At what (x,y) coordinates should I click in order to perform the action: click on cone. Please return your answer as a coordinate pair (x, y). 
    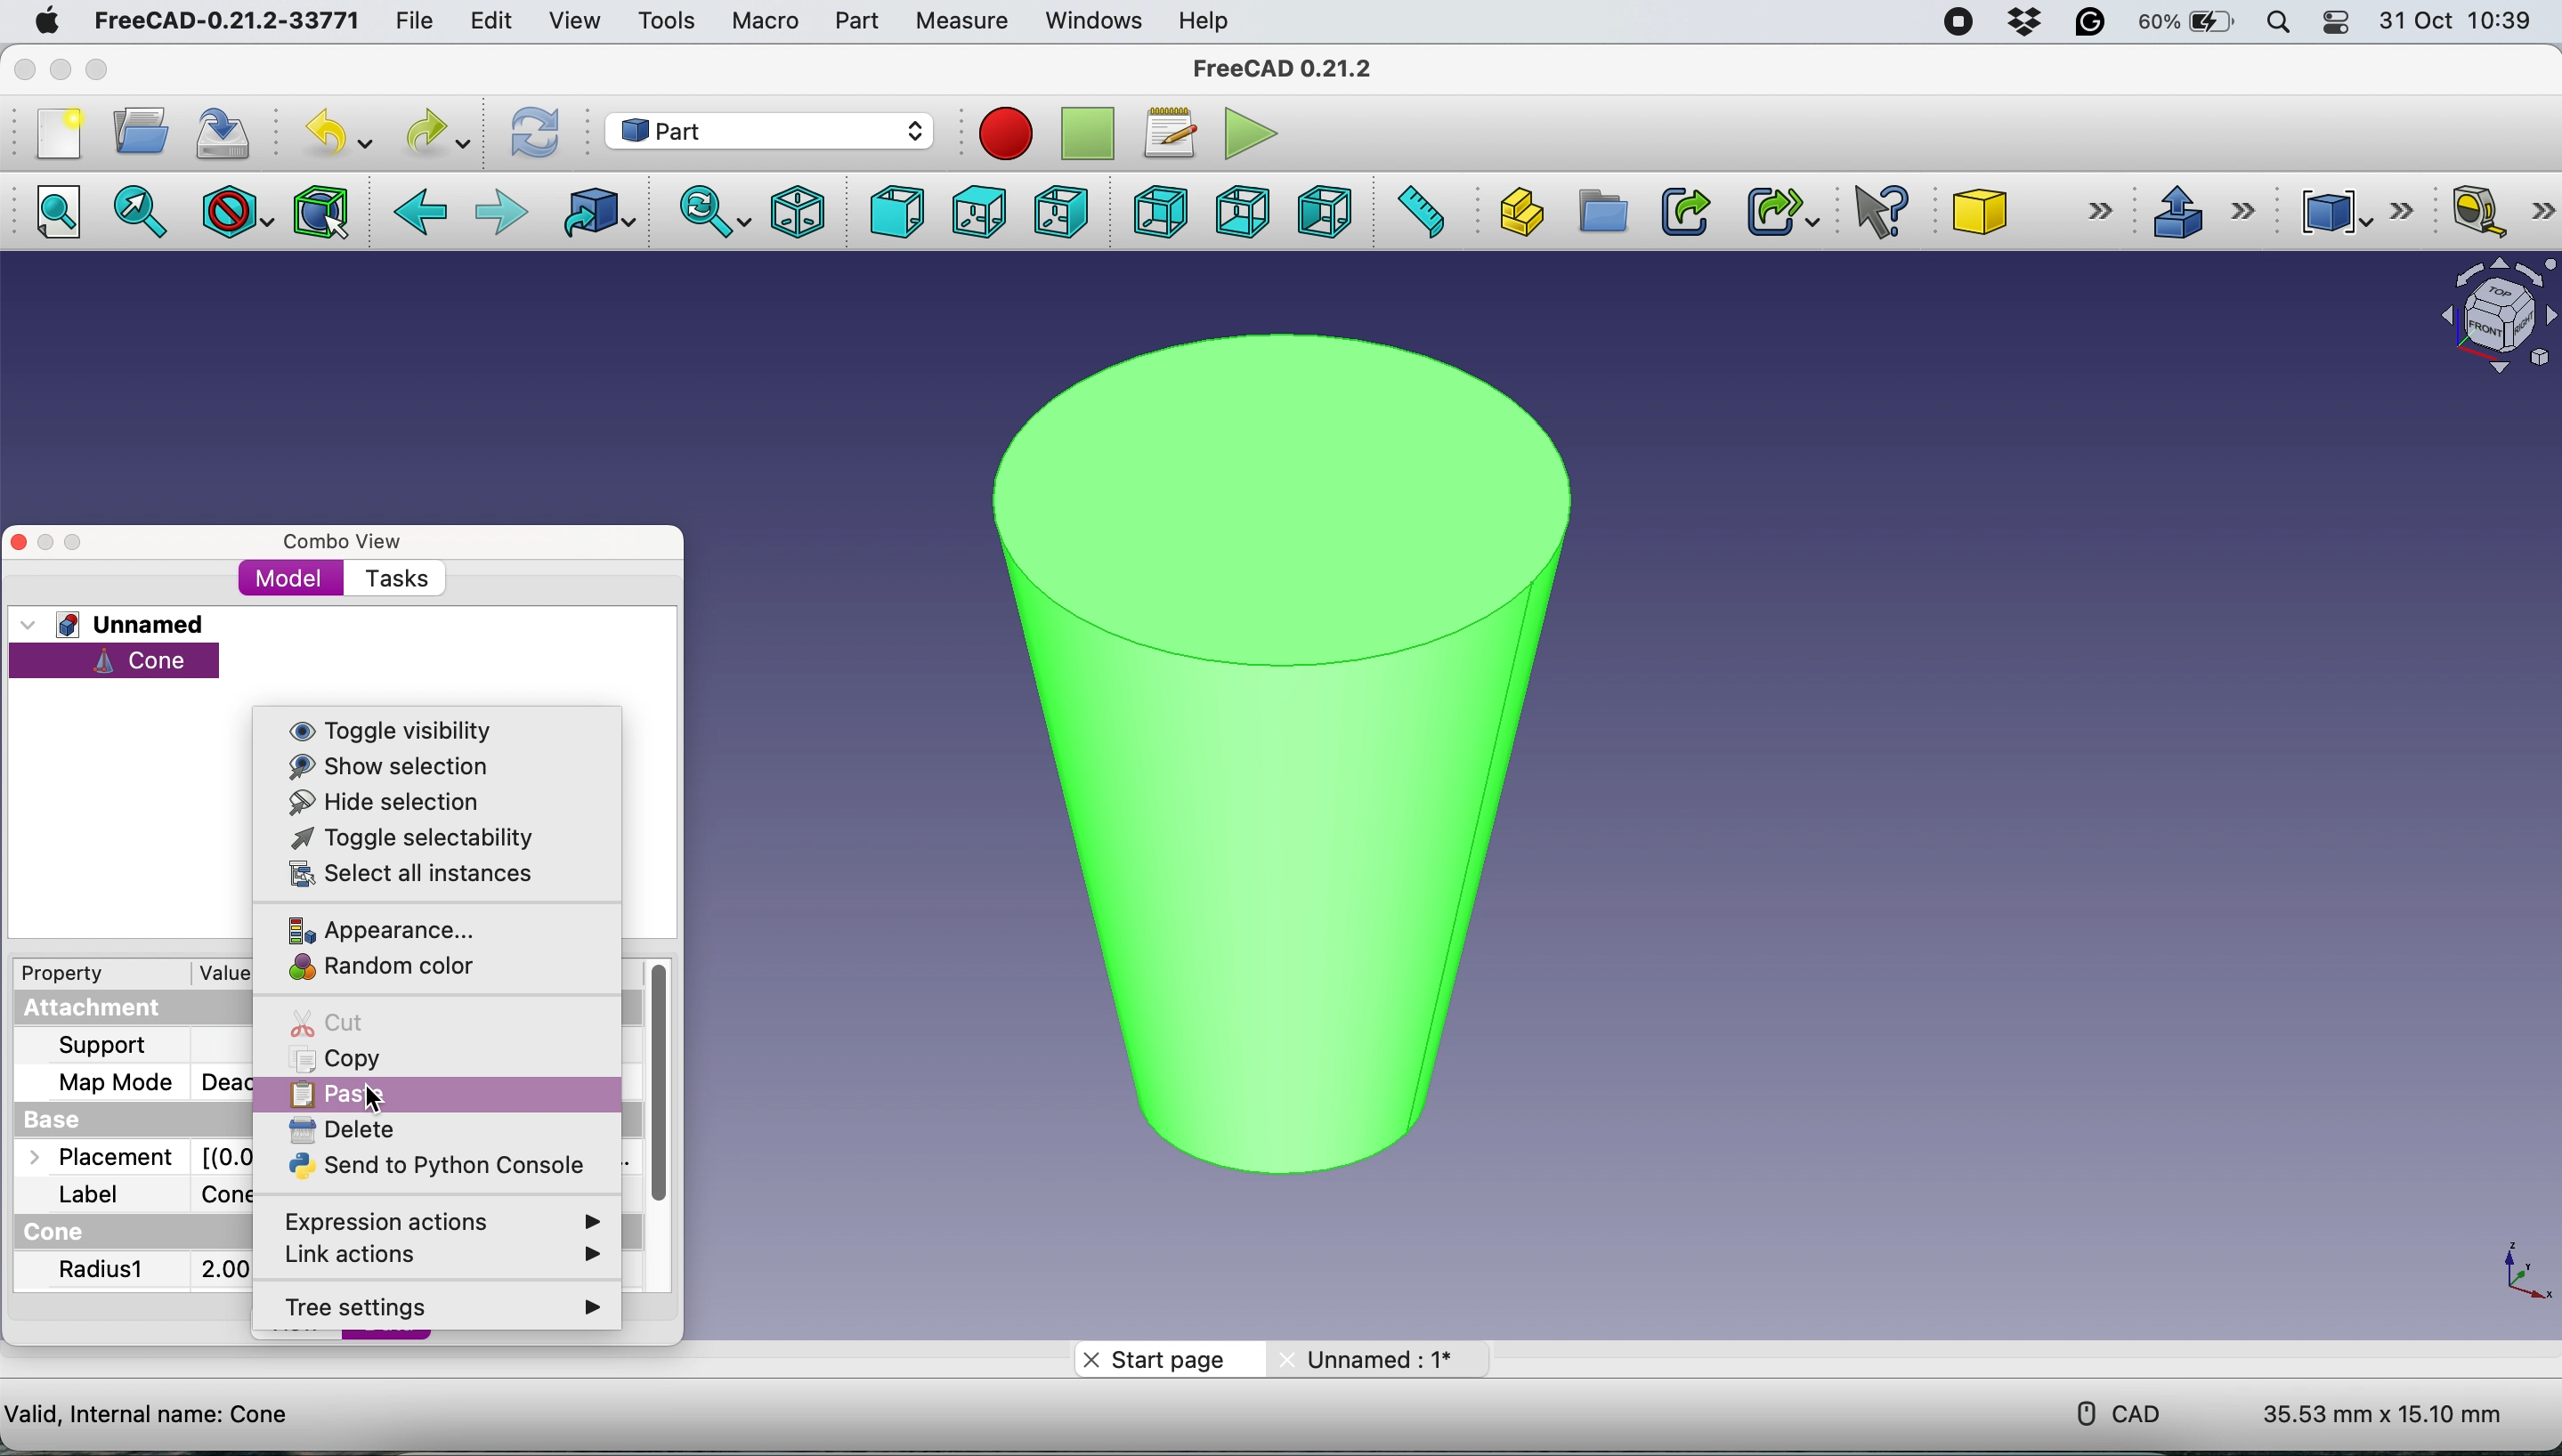
    Looking at the image, I should click on (115, 661).